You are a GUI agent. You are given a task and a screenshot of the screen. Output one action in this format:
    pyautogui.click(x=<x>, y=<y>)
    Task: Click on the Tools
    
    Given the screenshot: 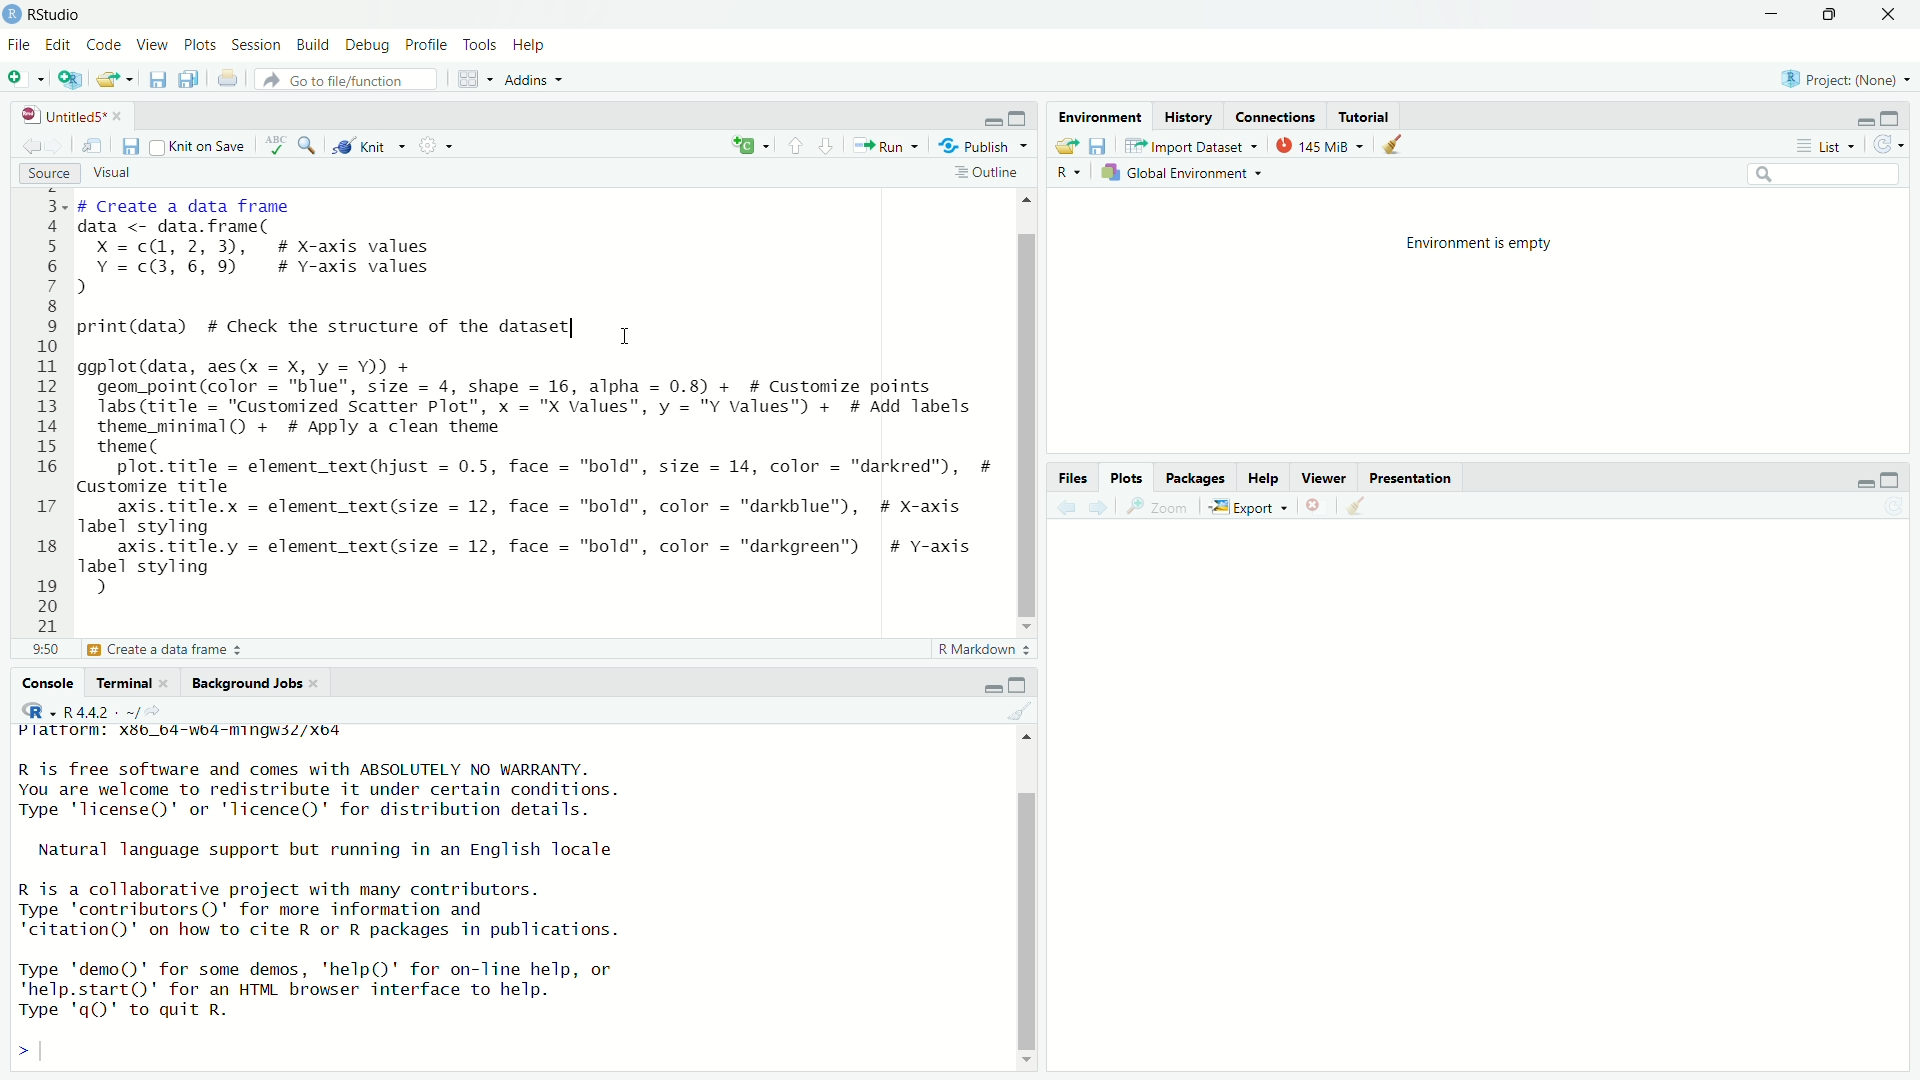 What is the action you would take?
    pyautogui.click(x=480, y=46)
    